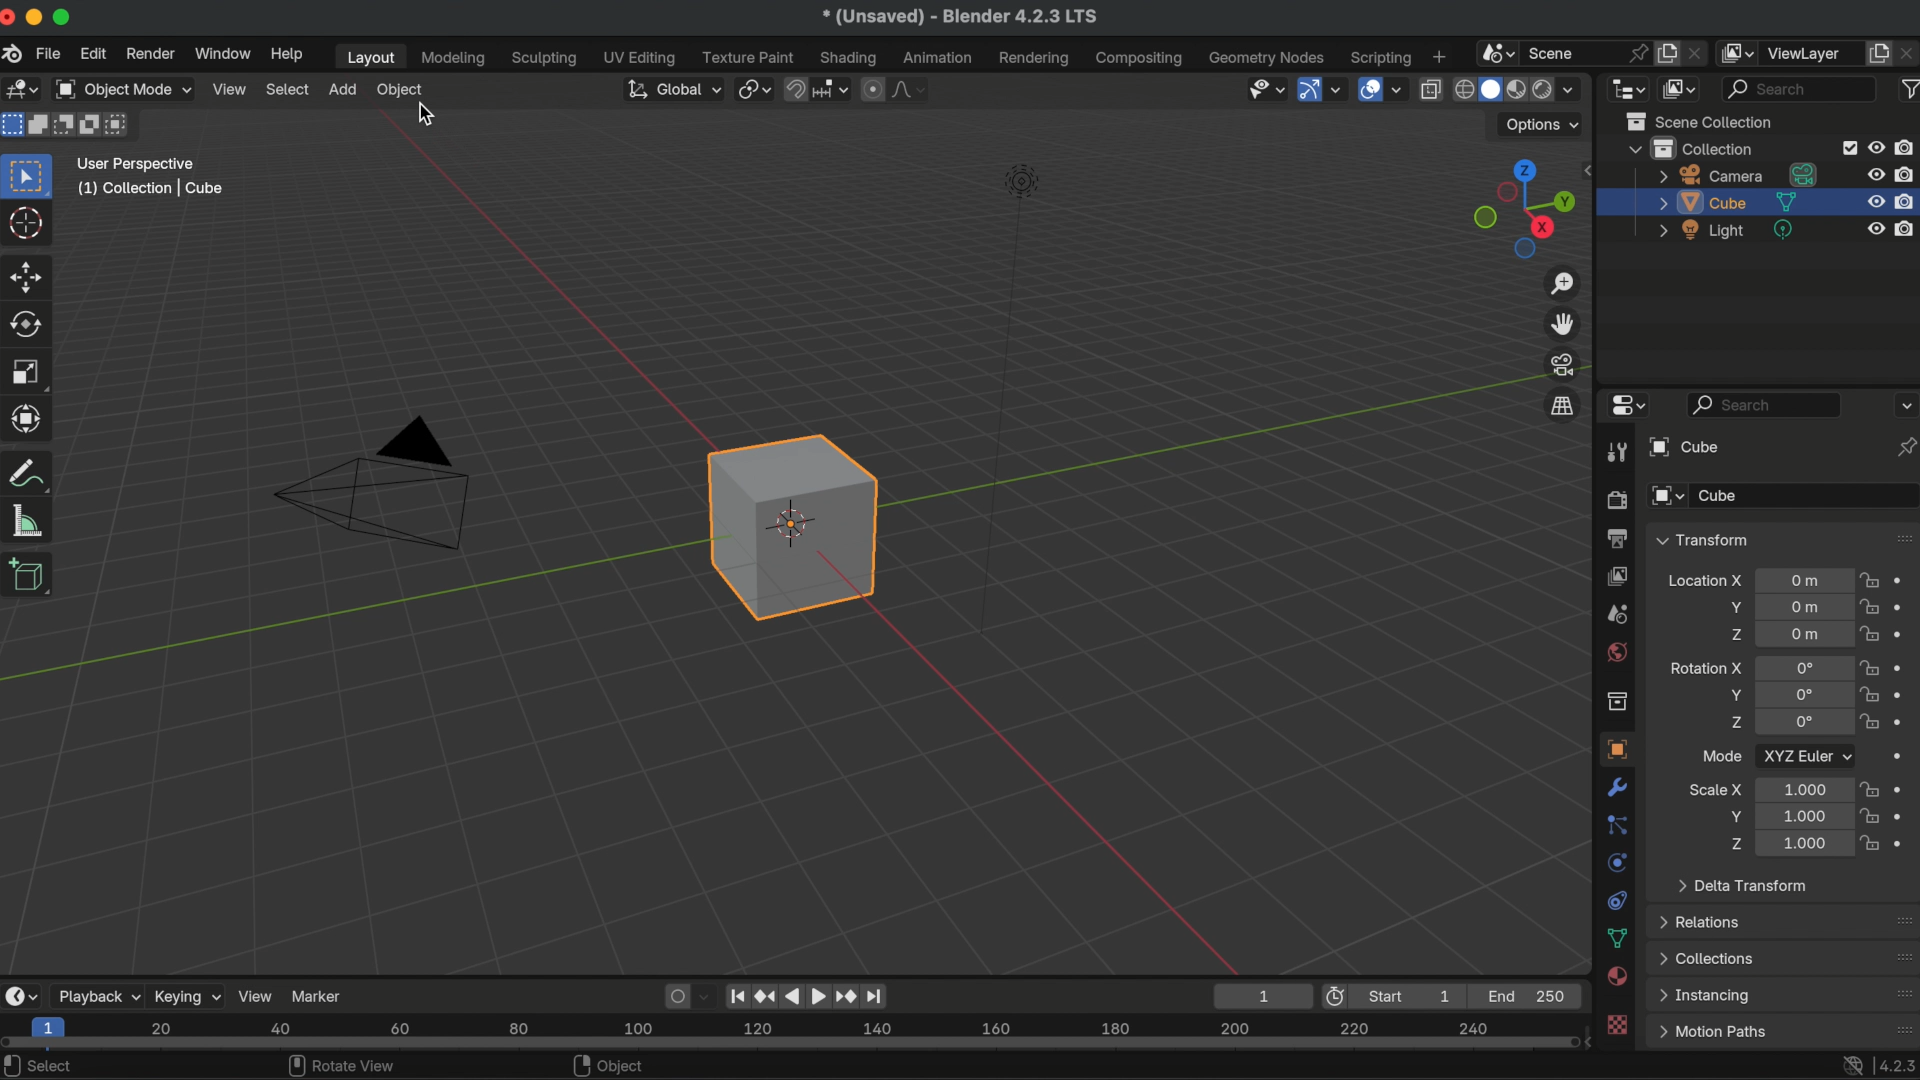  Describe the element at coordinates (1615, 501) in the screenshot. I see `render` at that location.